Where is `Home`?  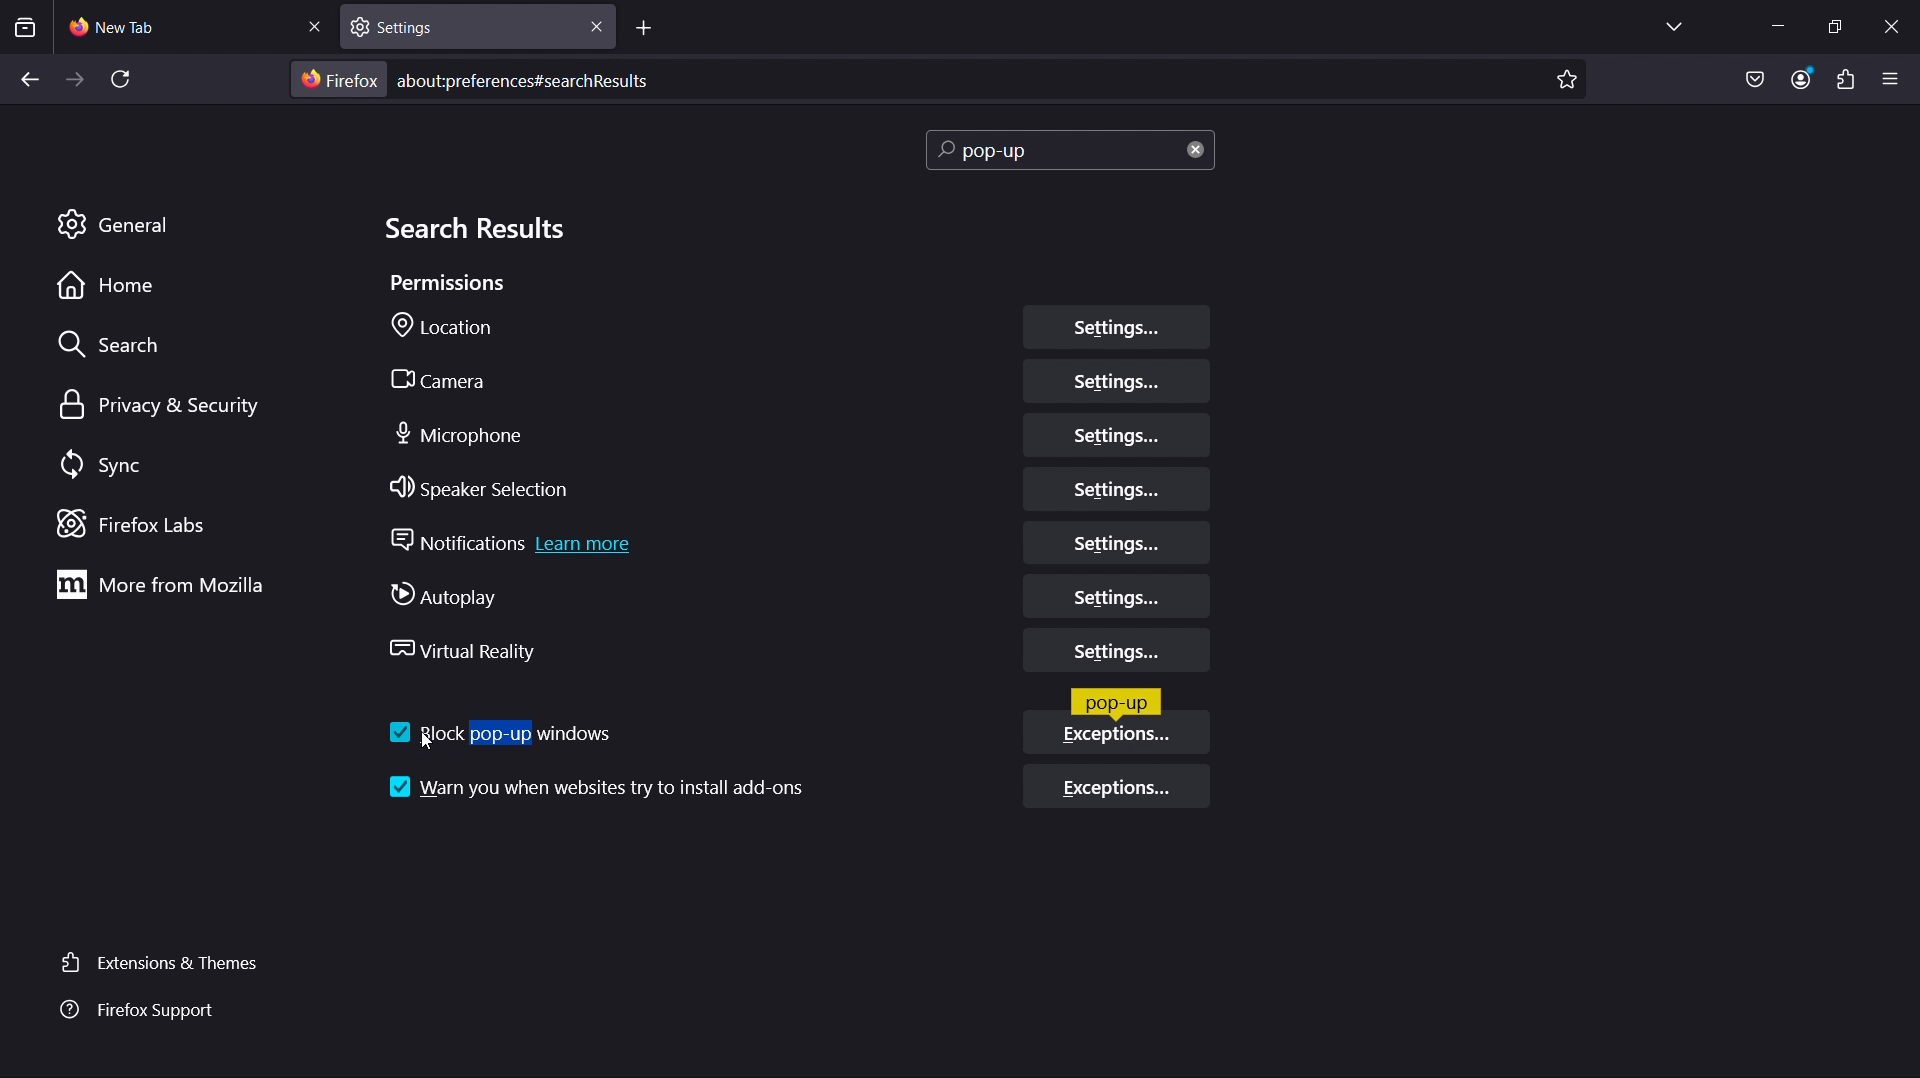
Home is located at coordinates (113, 288).